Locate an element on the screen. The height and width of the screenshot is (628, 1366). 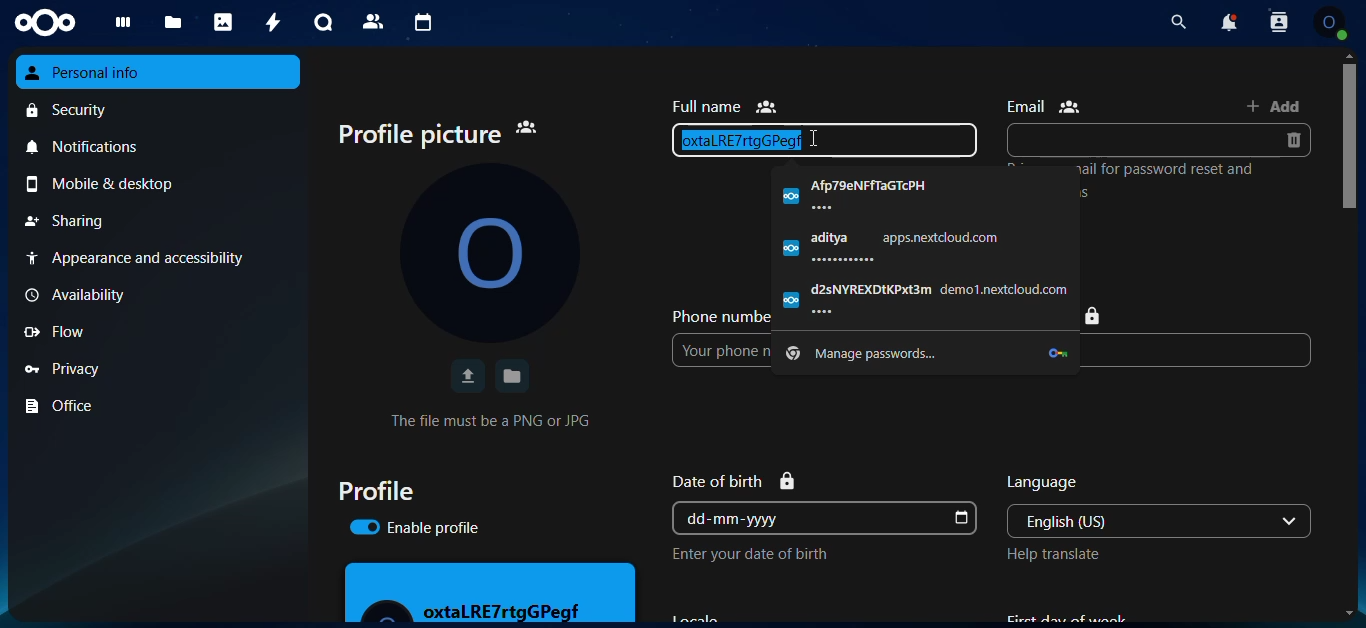
security is located at coordinates (161, 109).